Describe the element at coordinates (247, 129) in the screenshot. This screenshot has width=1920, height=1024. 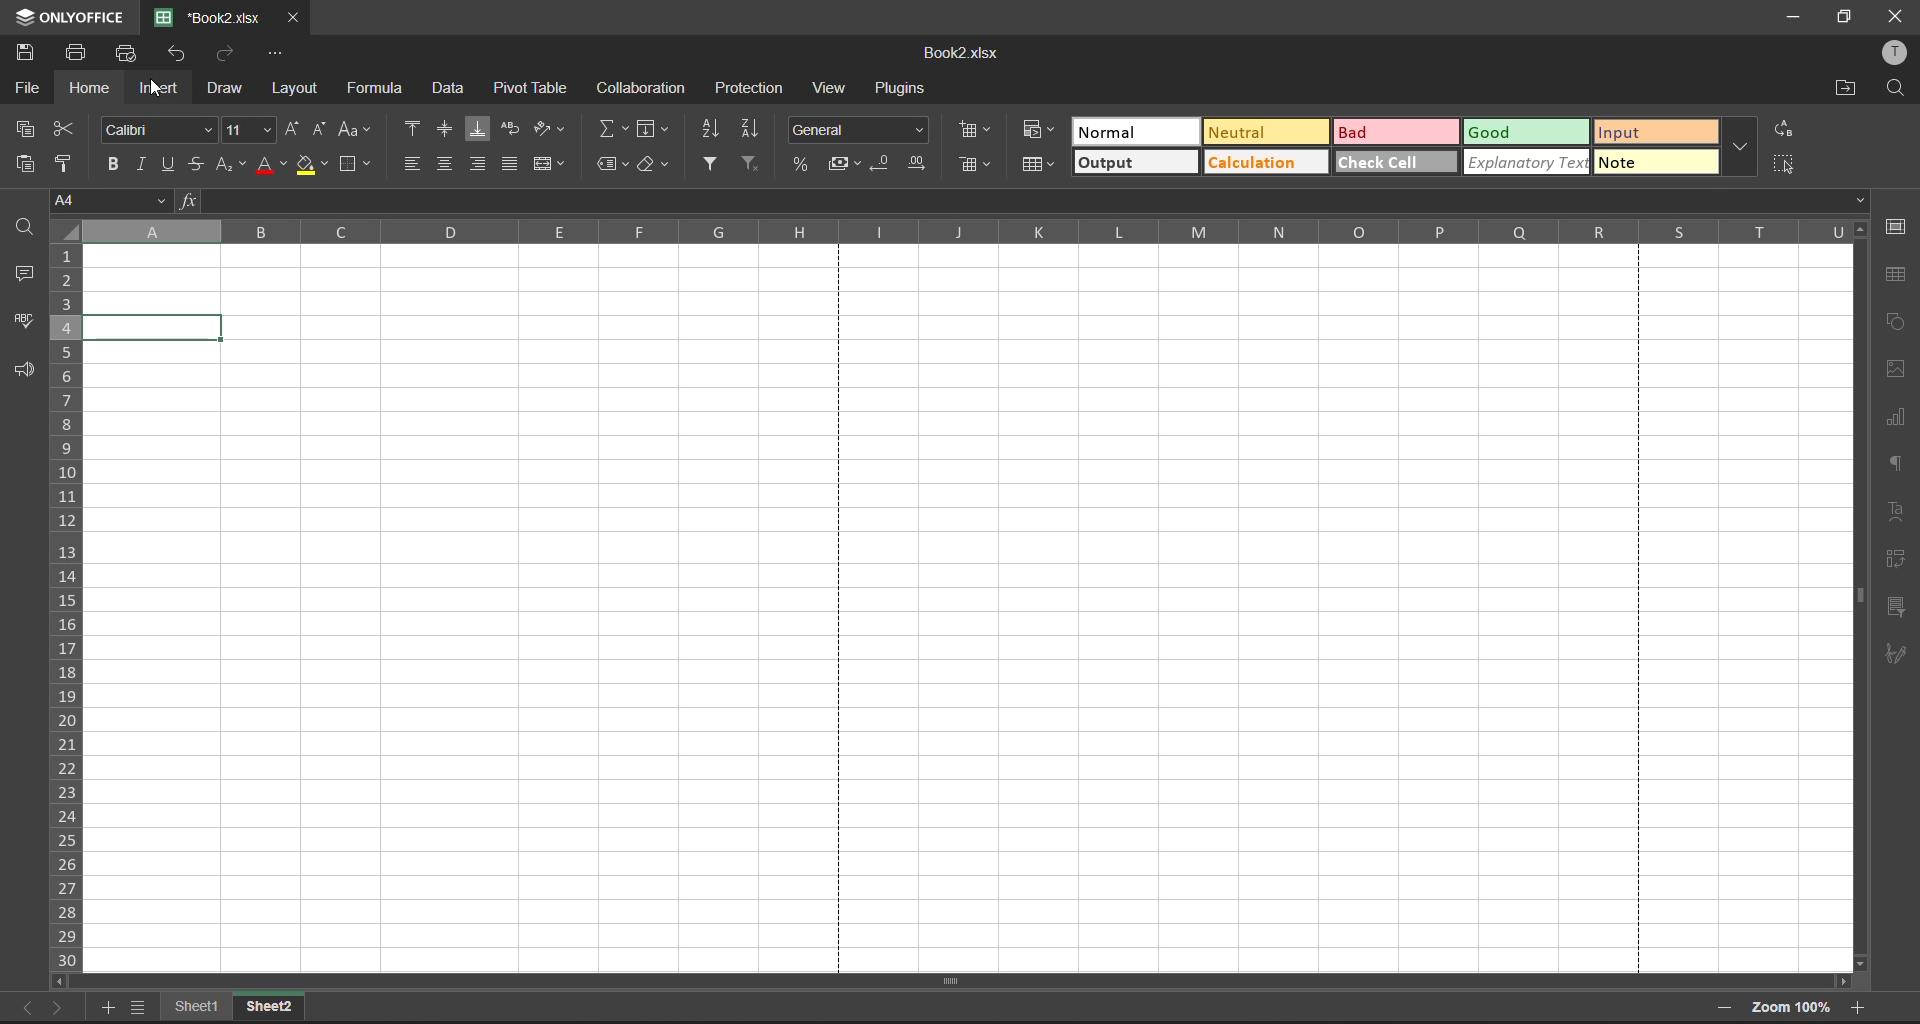
I see `font size` at that location.